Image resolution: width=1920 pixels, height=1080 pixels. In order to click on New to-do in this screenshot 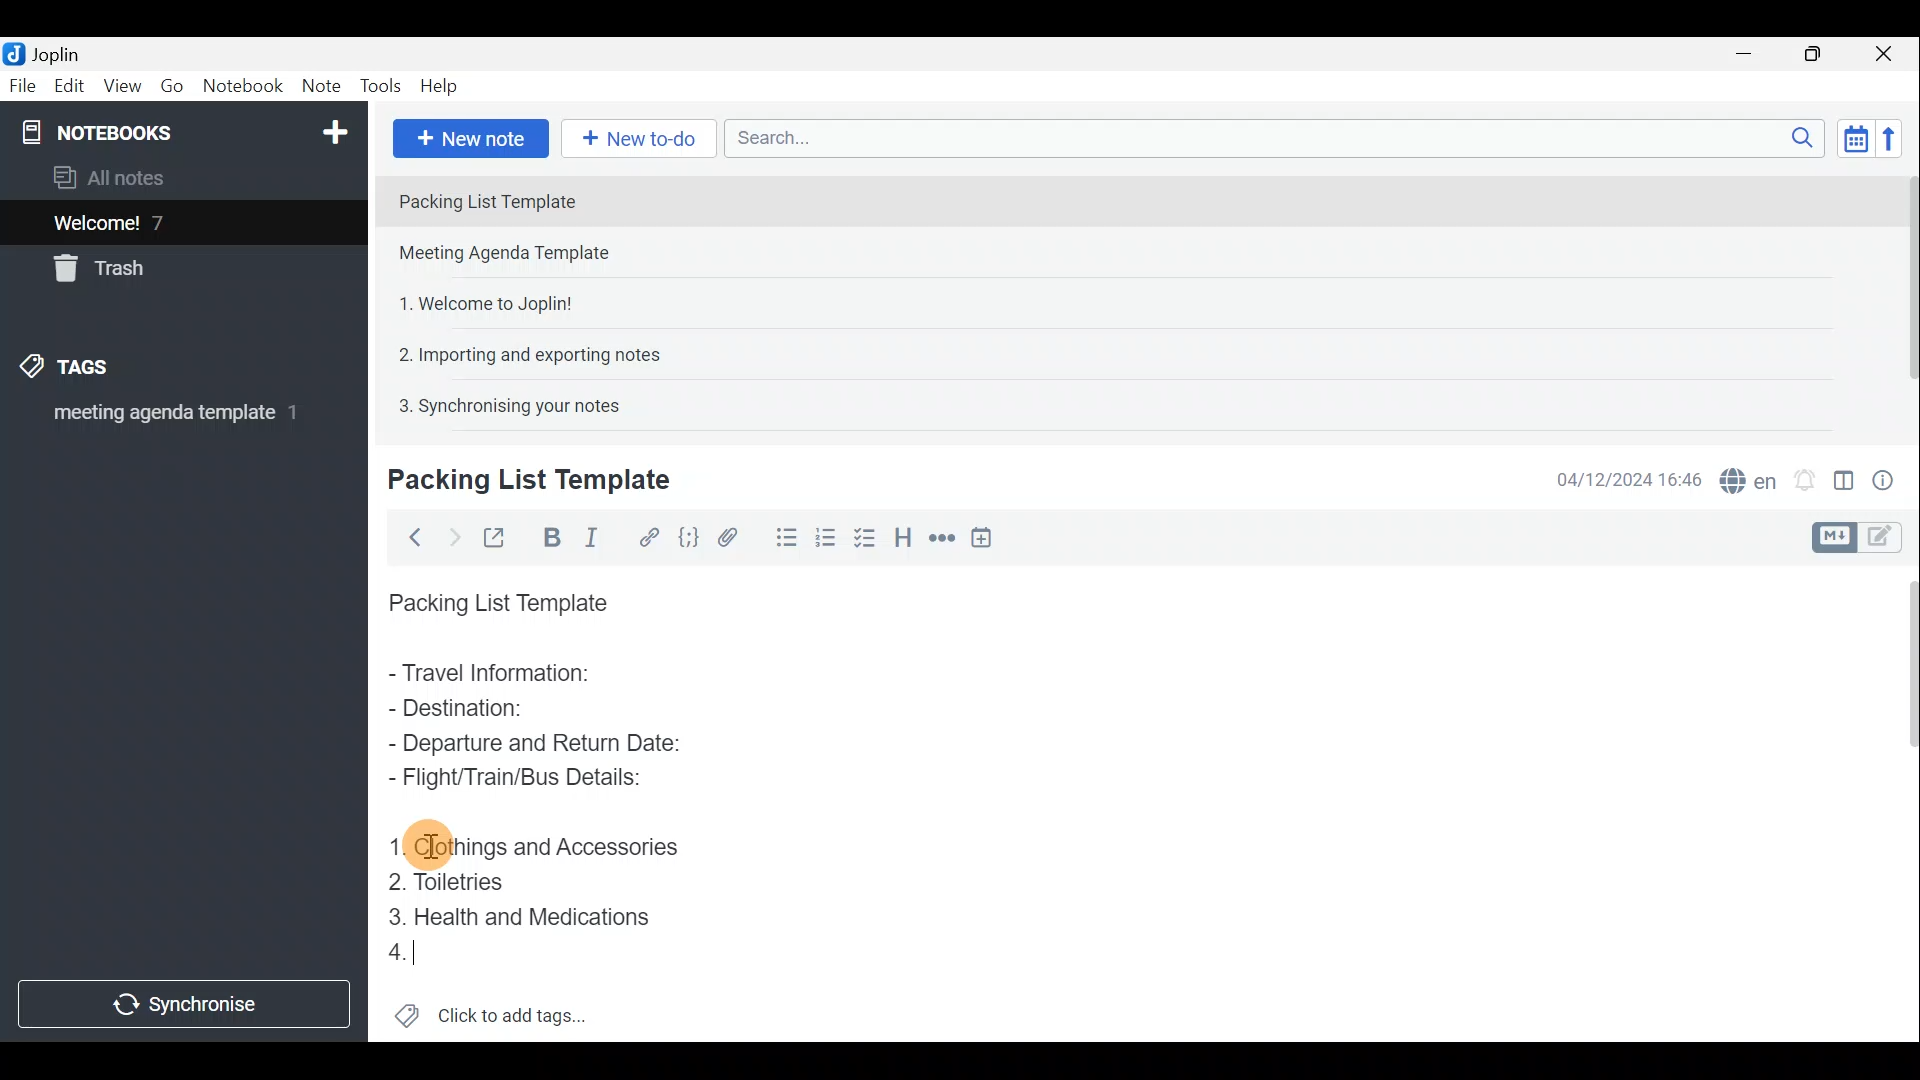, I will do `click(640, 139)`.